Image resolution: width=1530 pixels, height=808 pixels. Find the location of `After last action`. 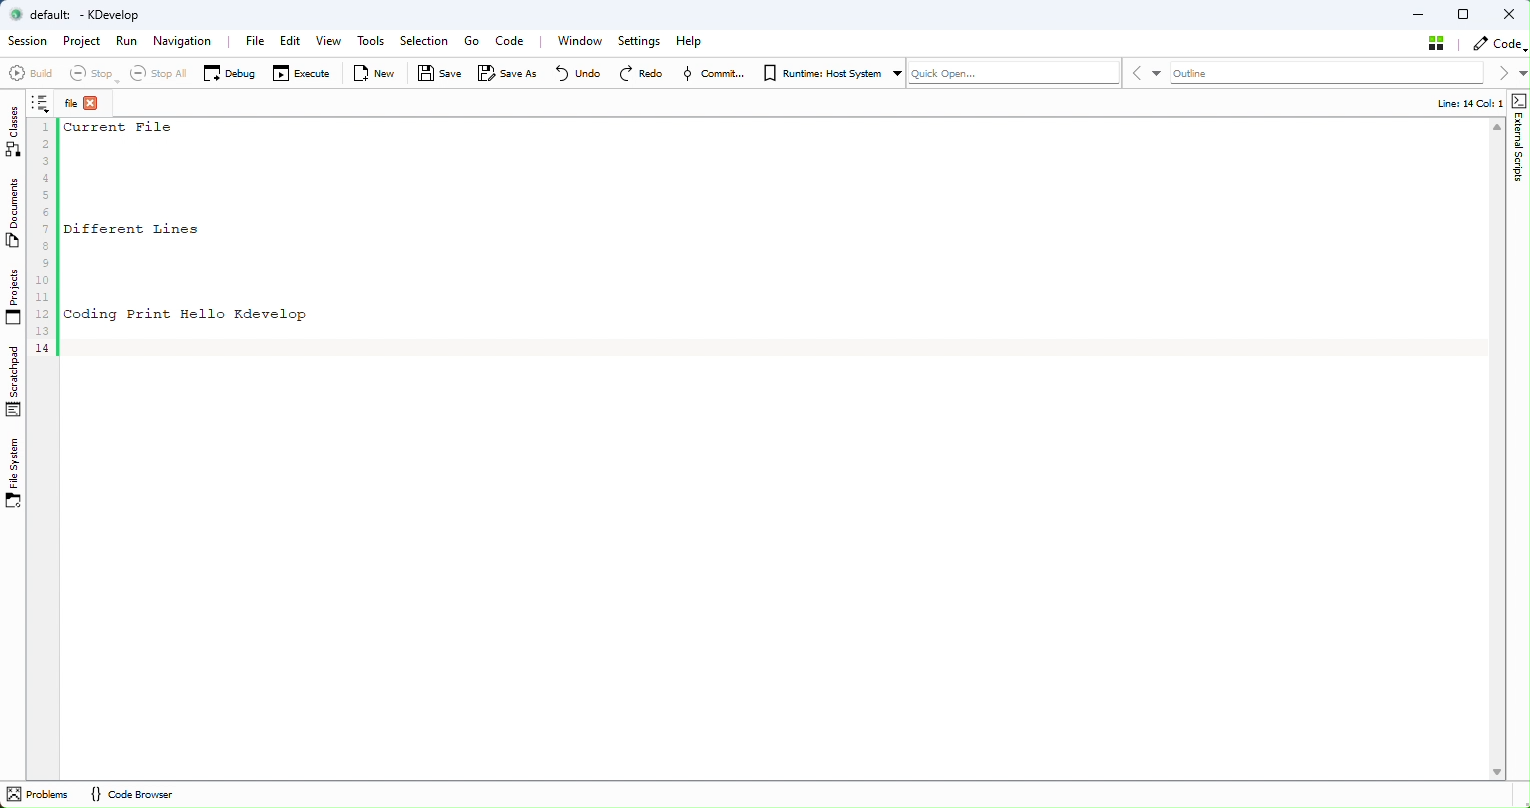

After last action is located at coordinates (47, 237).